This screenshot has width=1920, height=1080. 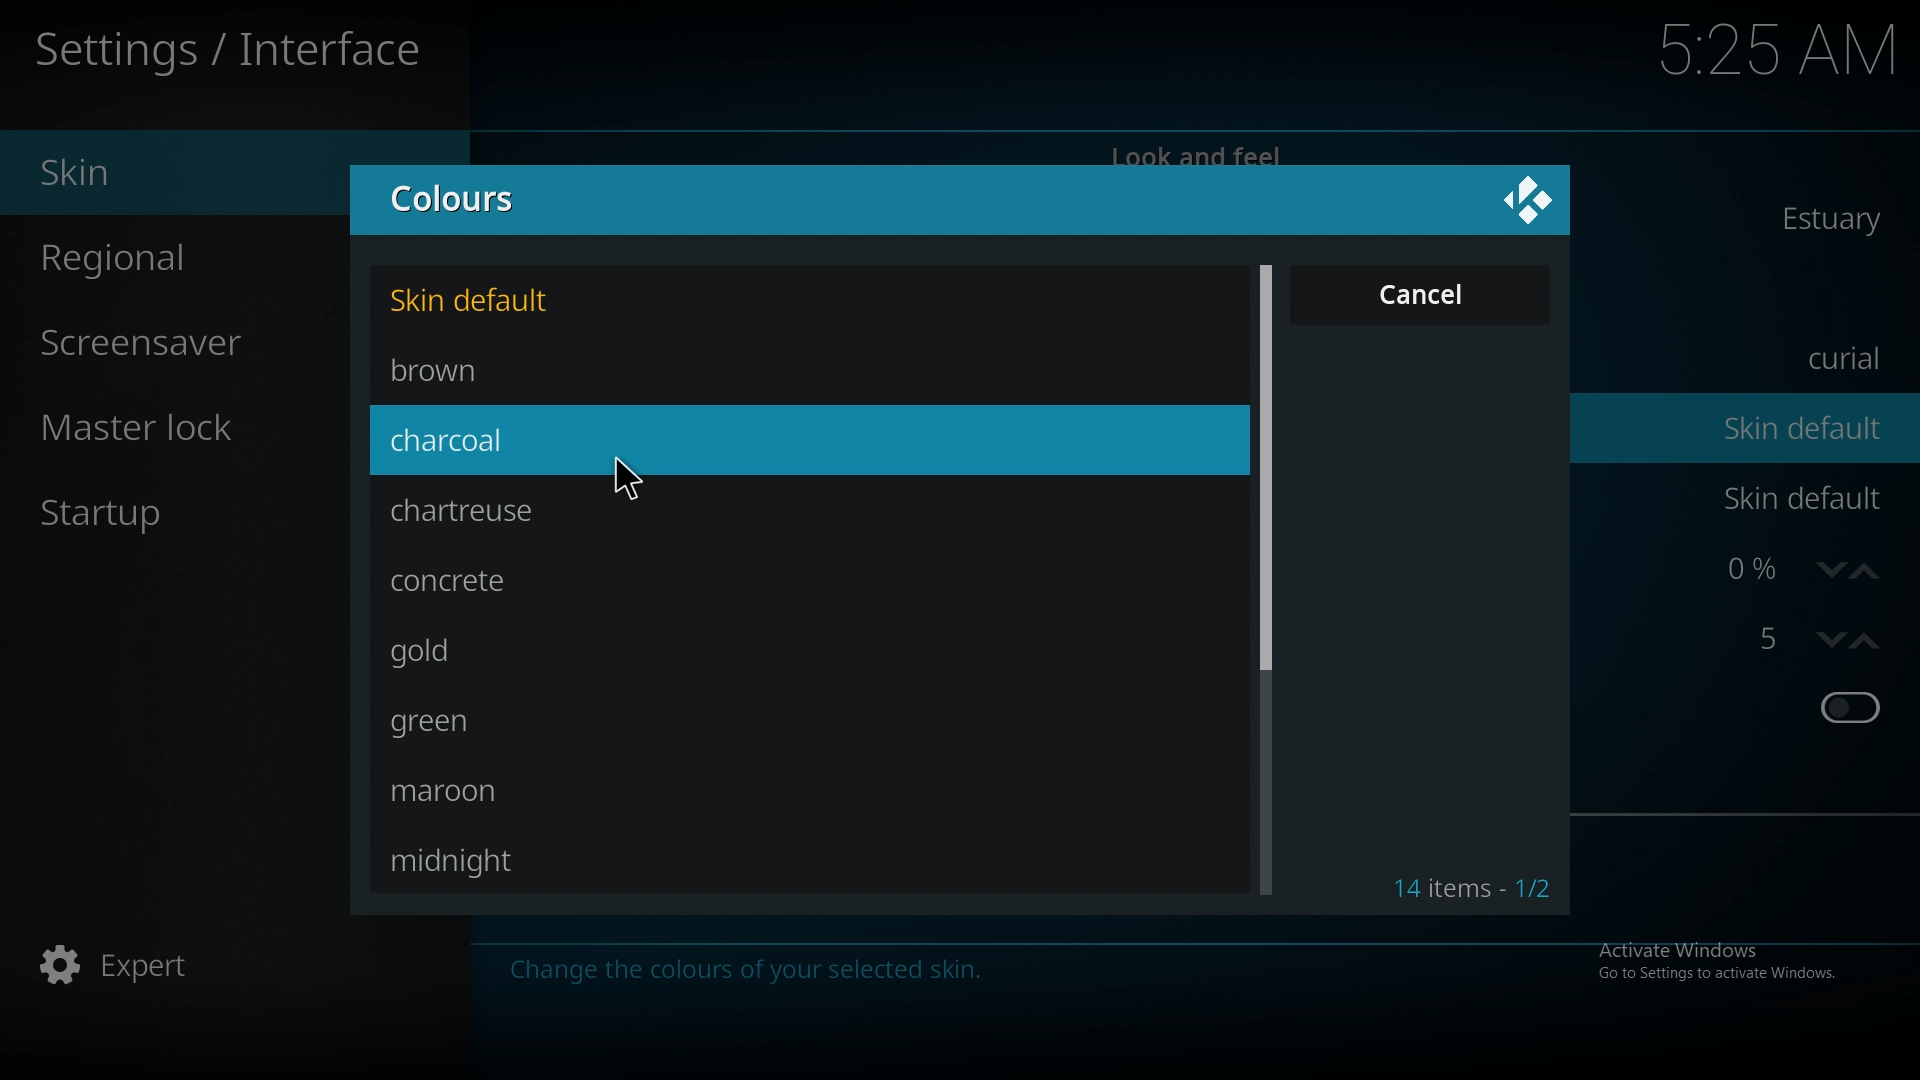 What do you see at coordinates (1191, 158) in the screenshot?
I see `look and feel` at bounding box center [1191, 158].